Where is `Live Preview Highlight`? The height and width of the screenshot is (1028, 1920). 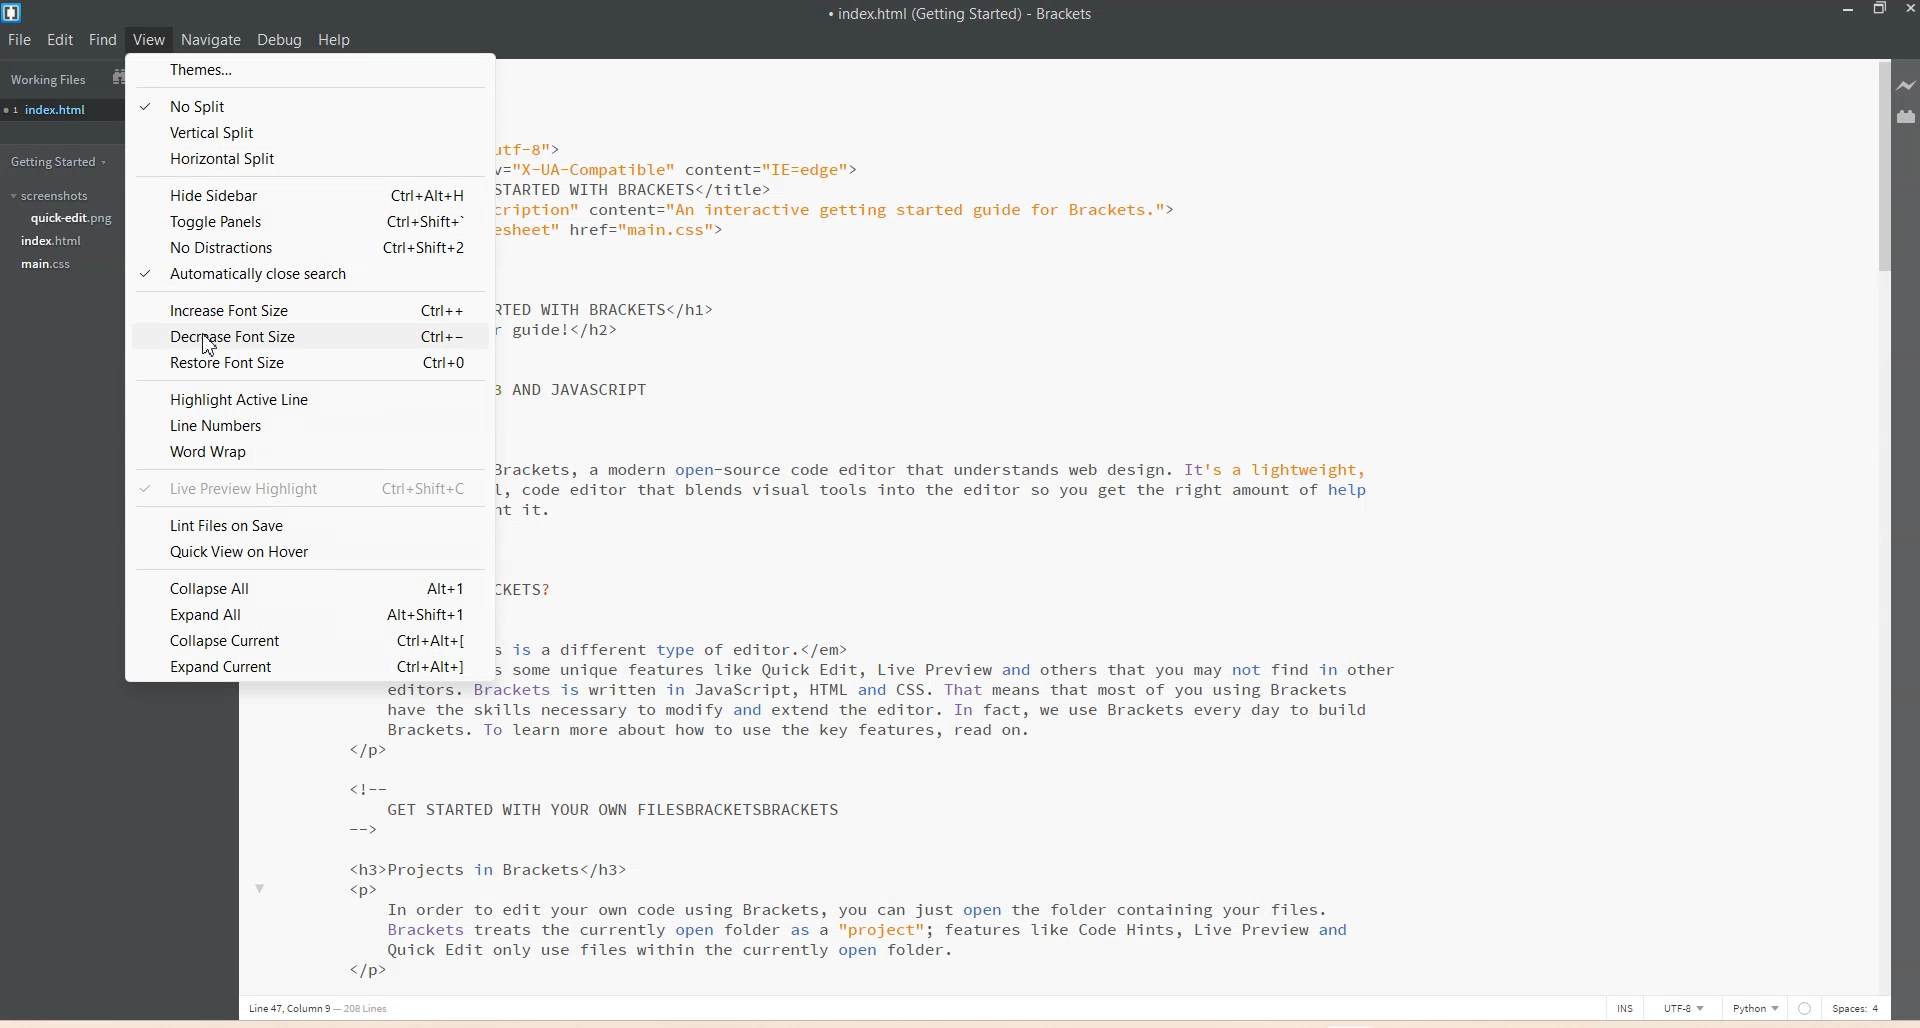
Live Preview Highlight is located at coordinates (310, 488).